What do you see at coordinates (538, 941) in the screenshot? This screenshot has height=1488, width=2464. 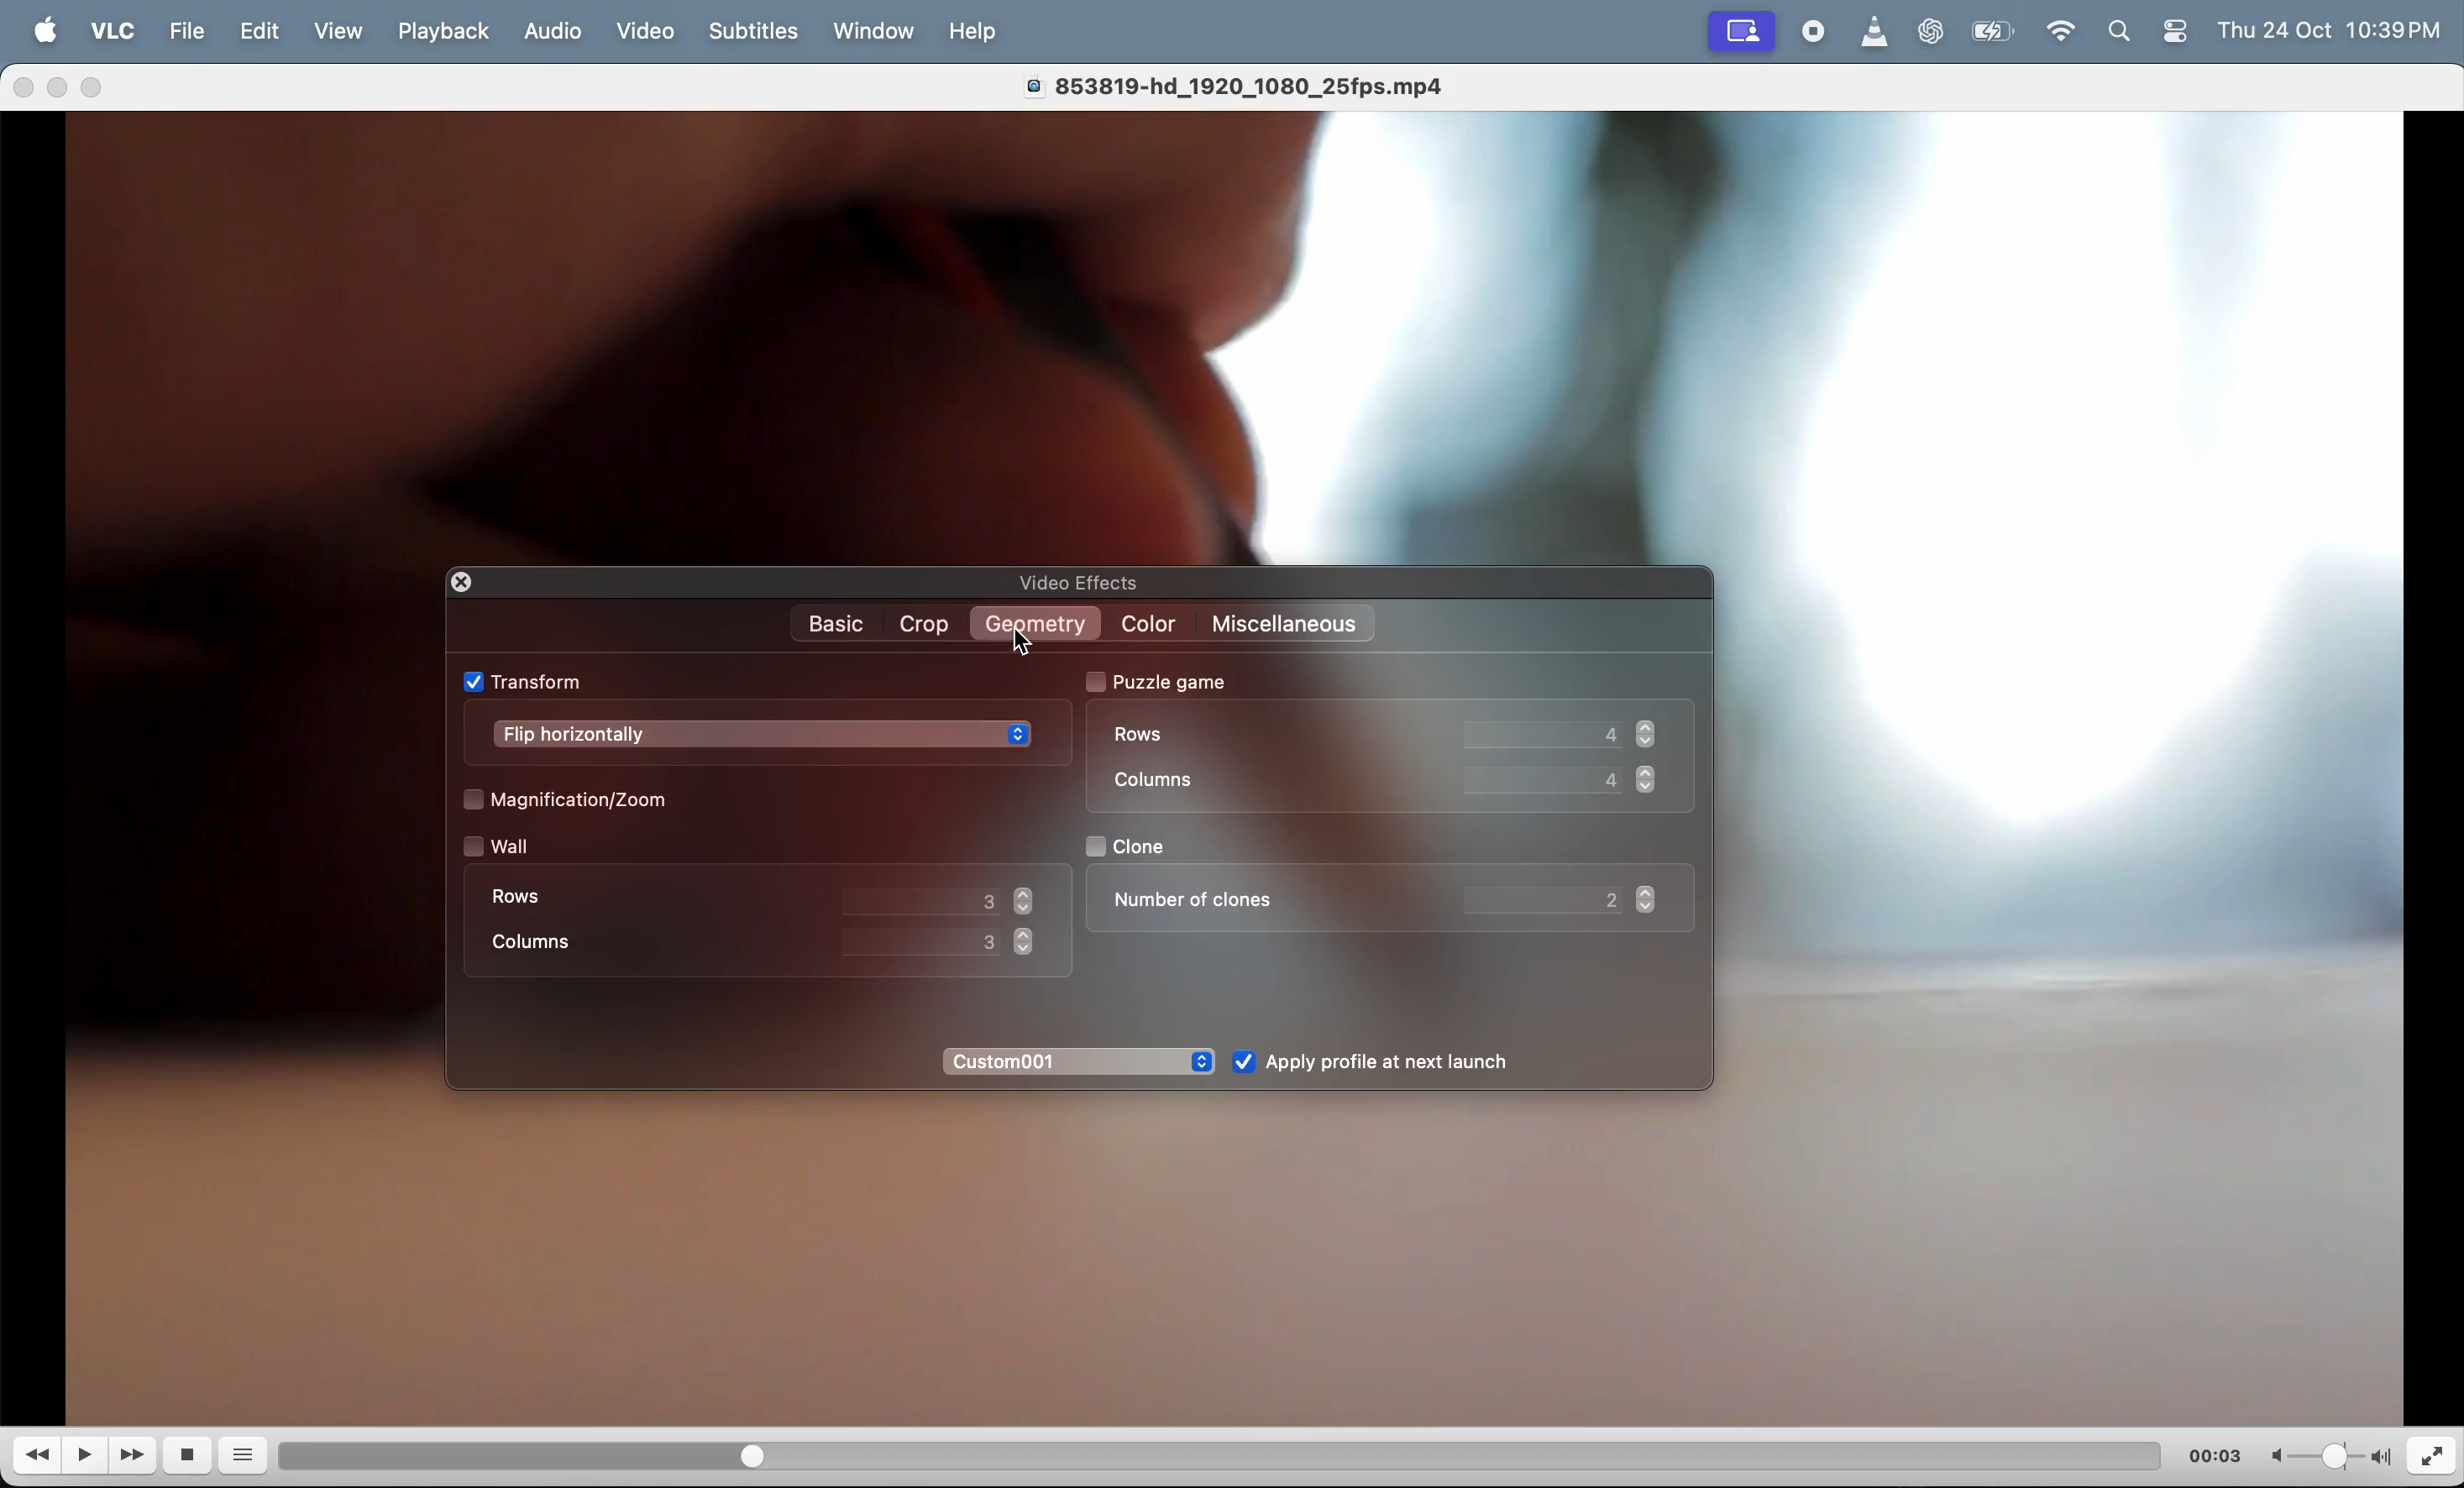 I see `coloumn` at bounding box center [538, 941].